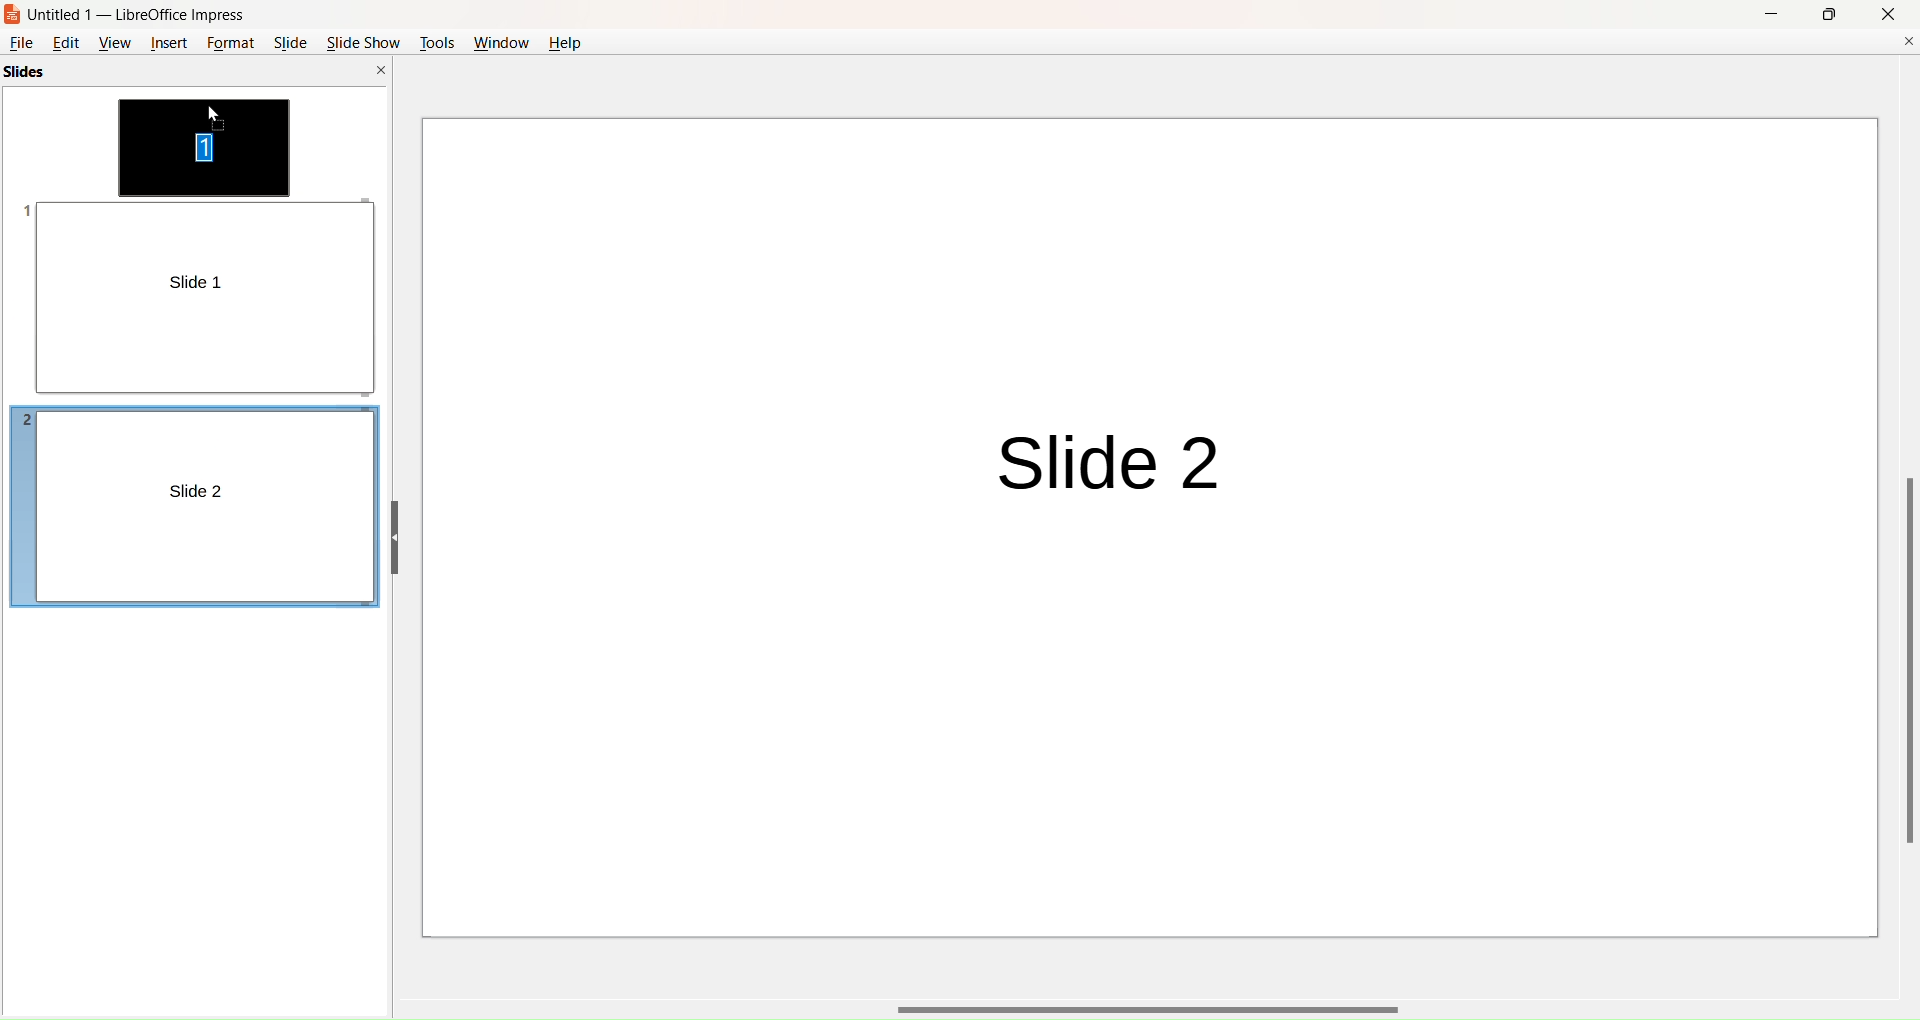 Image resolution: width=1920 pixels, height=1020 pixels. What do you see at coordinates (1906, 42) in the screenshot?
I see `close document` at bounding box center [1906, 42].